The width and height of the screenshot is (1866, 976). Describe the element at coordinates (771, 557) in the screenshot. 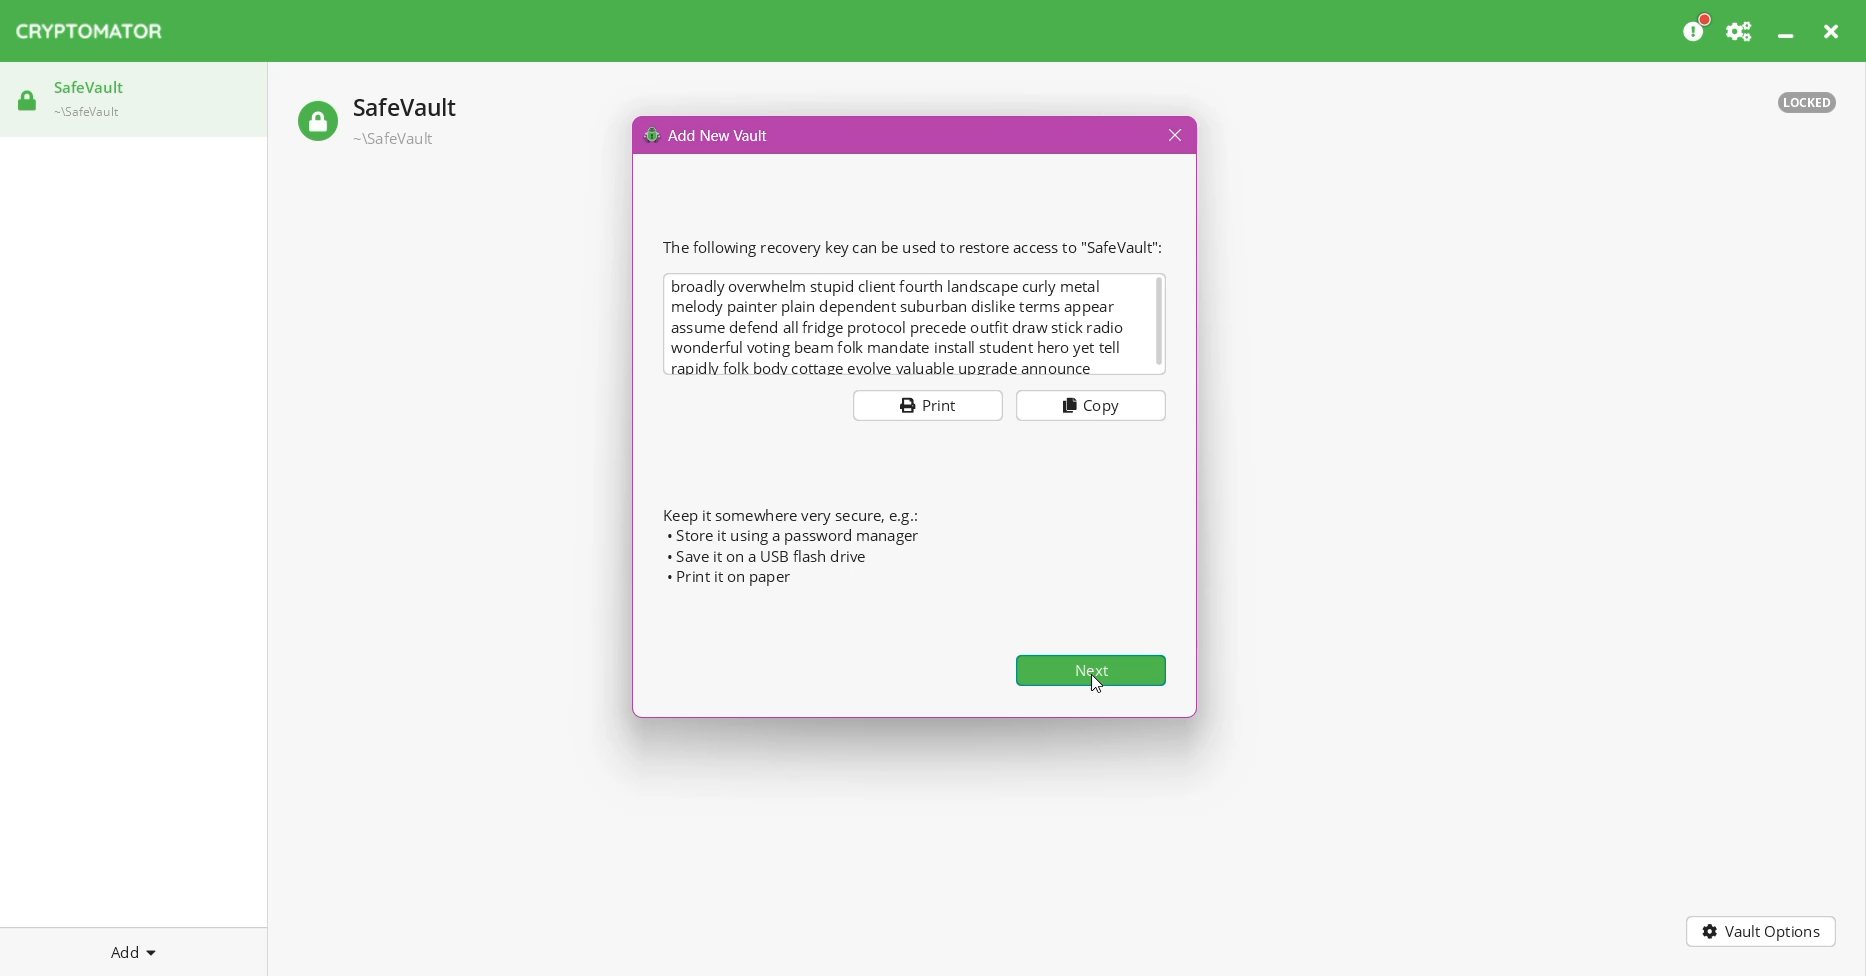

I see `Save it on a USB Flash drive` at that location.